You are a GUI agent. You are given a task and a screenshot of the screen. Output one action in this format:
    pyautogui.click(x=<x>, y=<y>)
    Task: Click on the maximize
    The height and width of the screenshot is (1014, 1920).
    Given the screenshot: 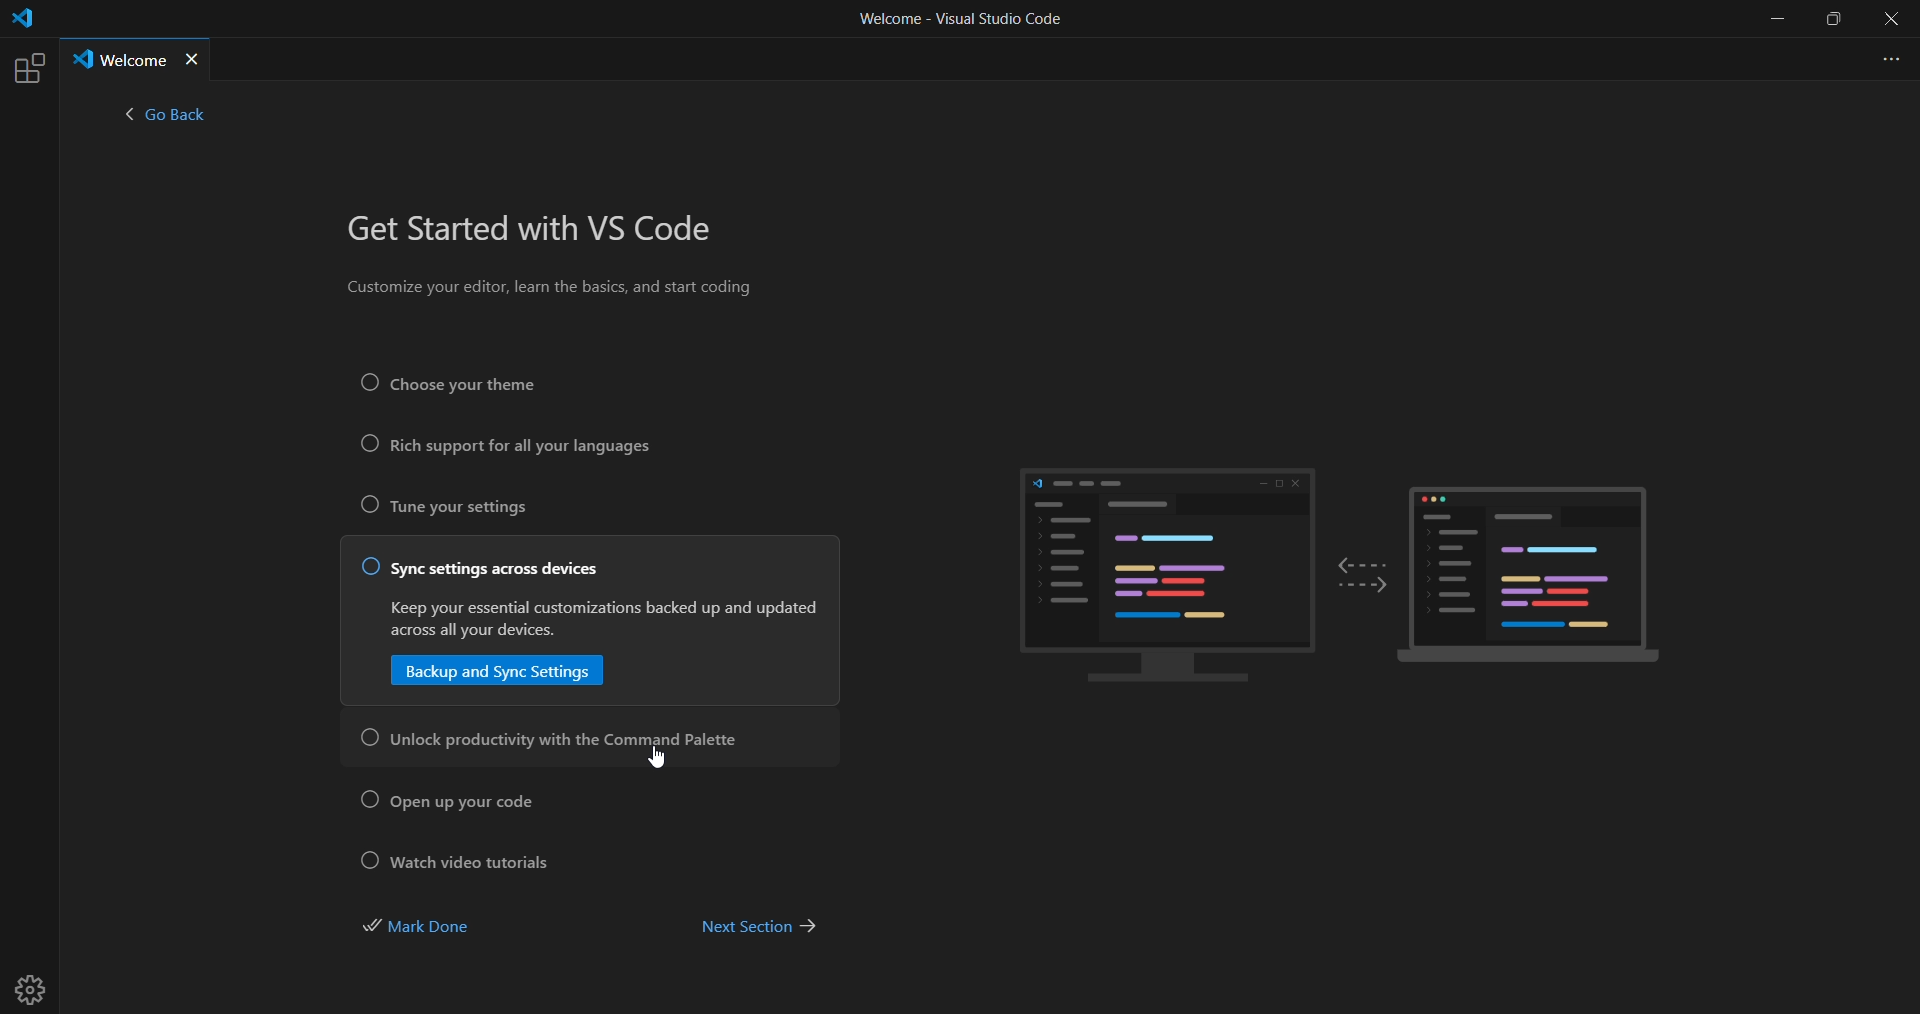 What is the action you would take?
    pyautogui.click(x=1836, y=20)
    